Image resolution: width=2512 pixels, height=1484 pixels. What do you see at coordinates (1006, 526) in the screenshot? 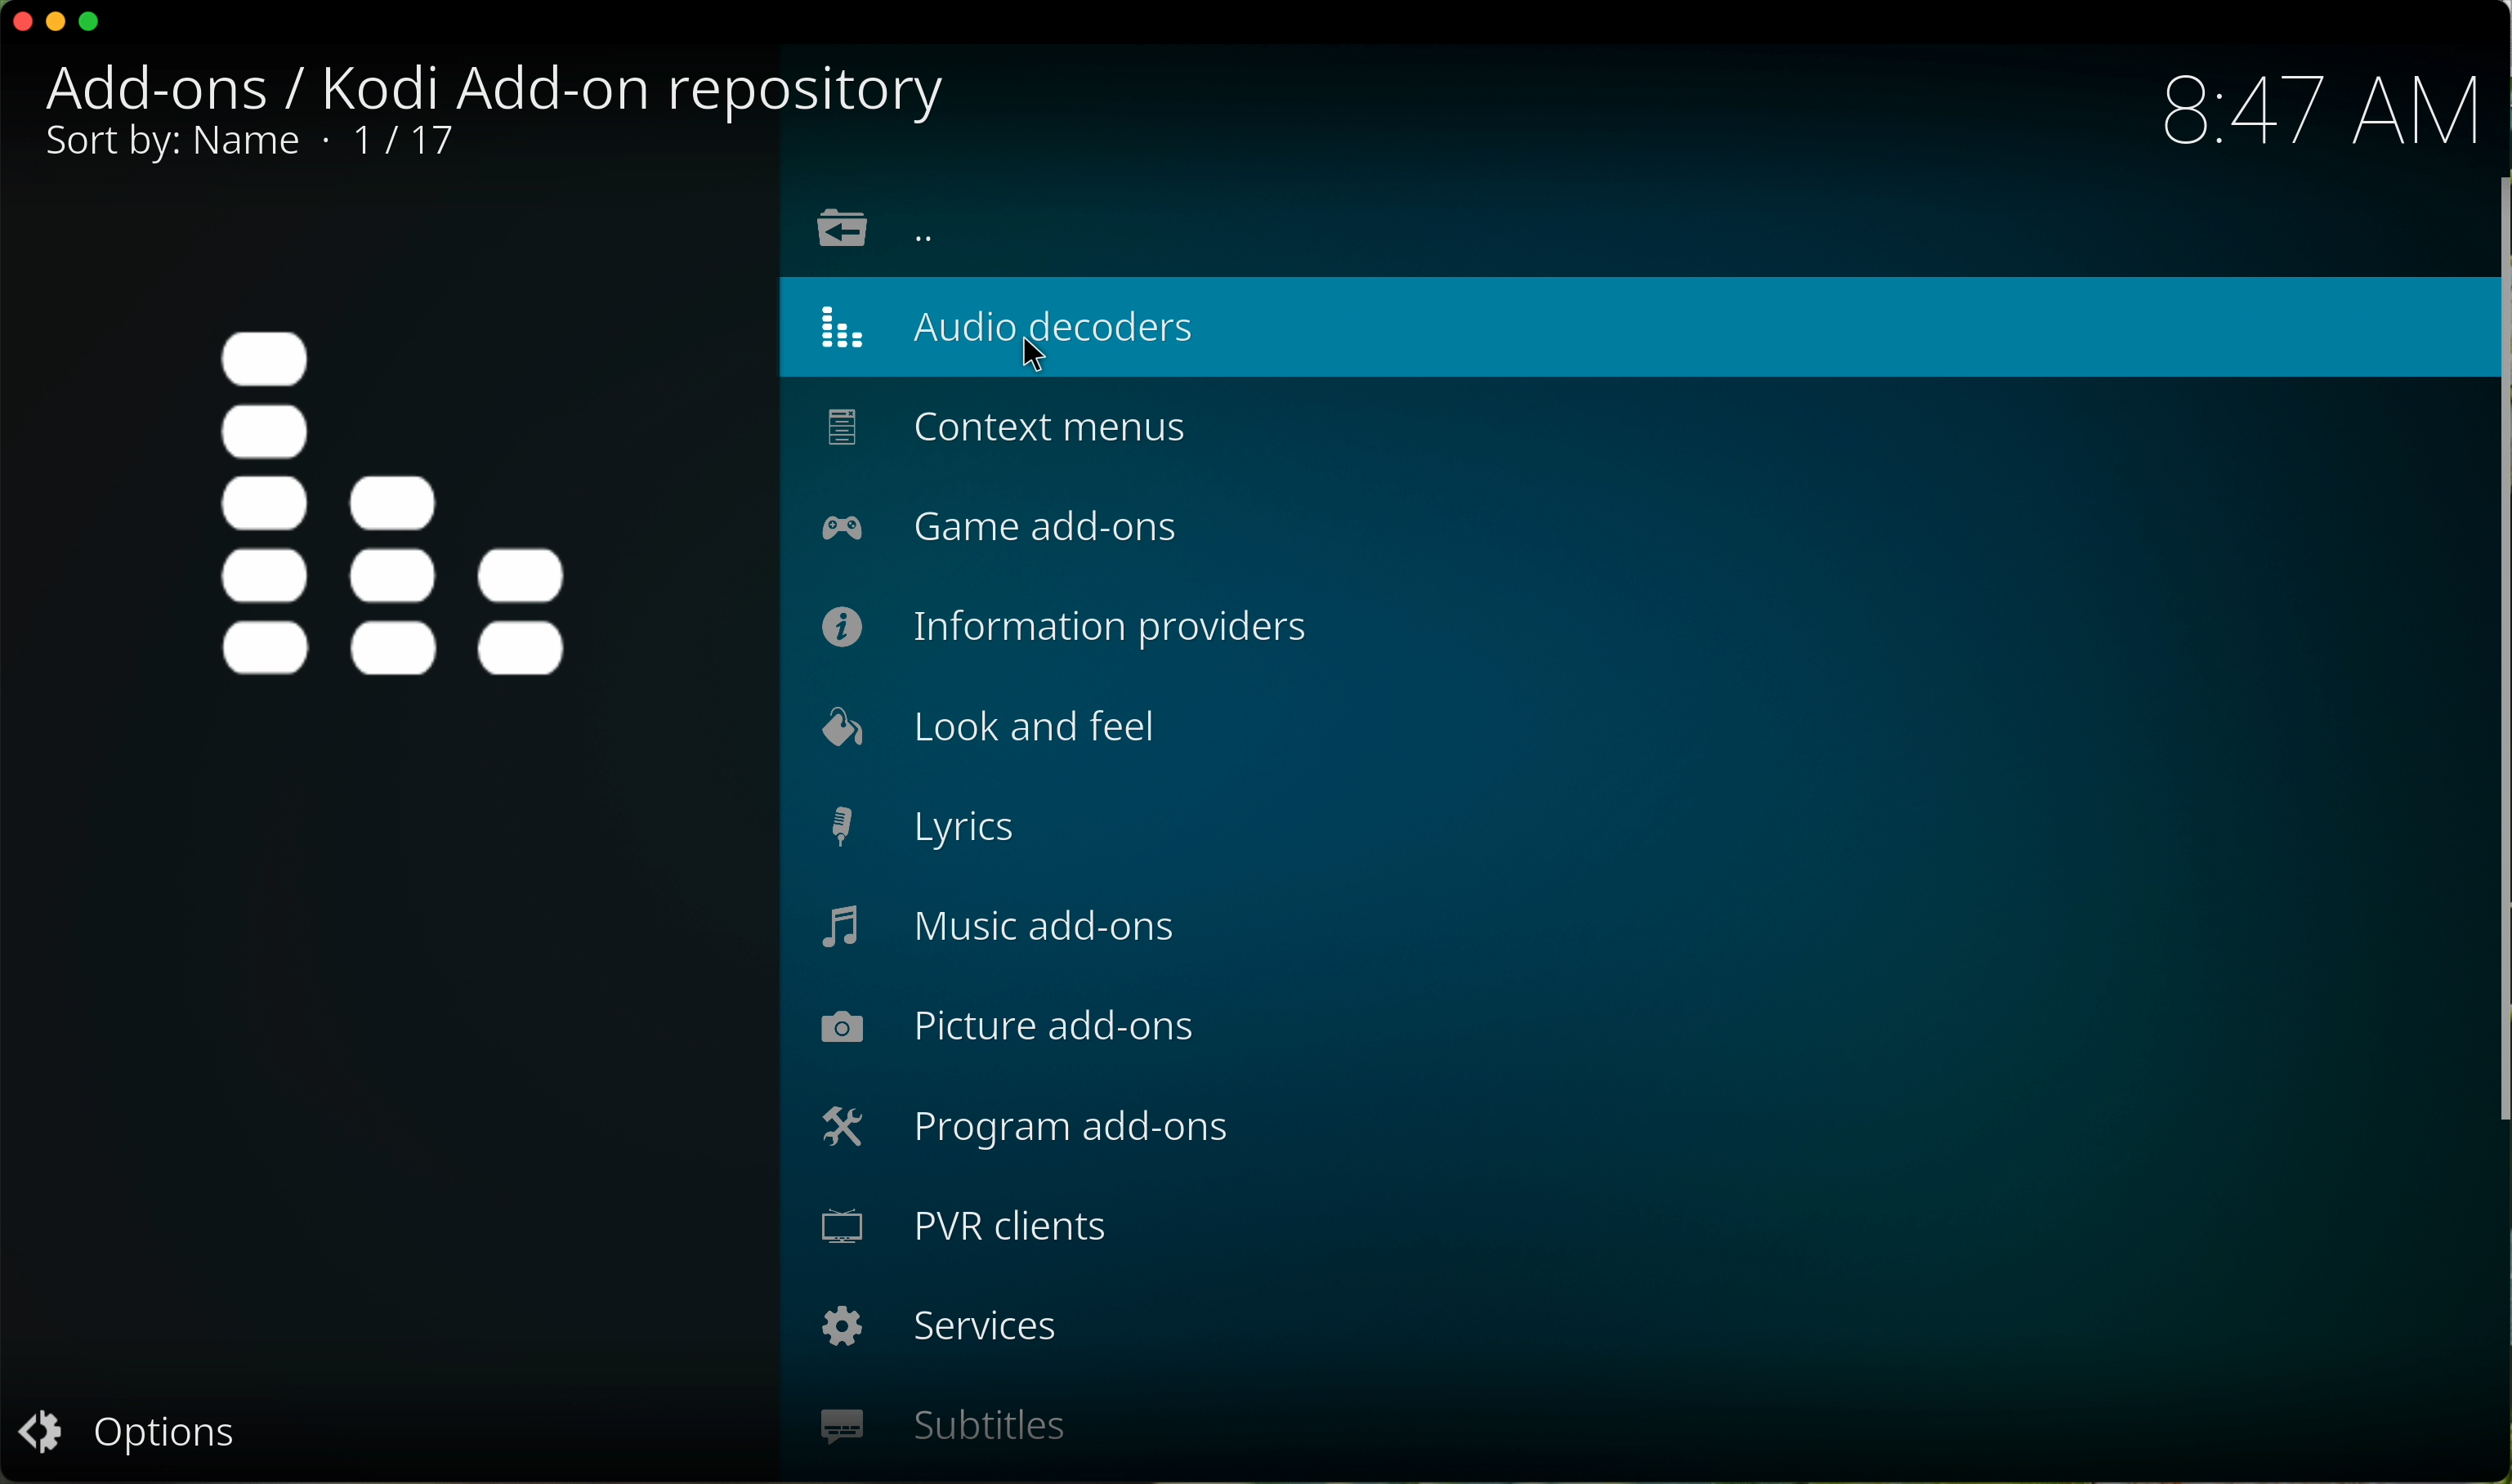
I see `game add-ons` at bounding box center [1006, 526].